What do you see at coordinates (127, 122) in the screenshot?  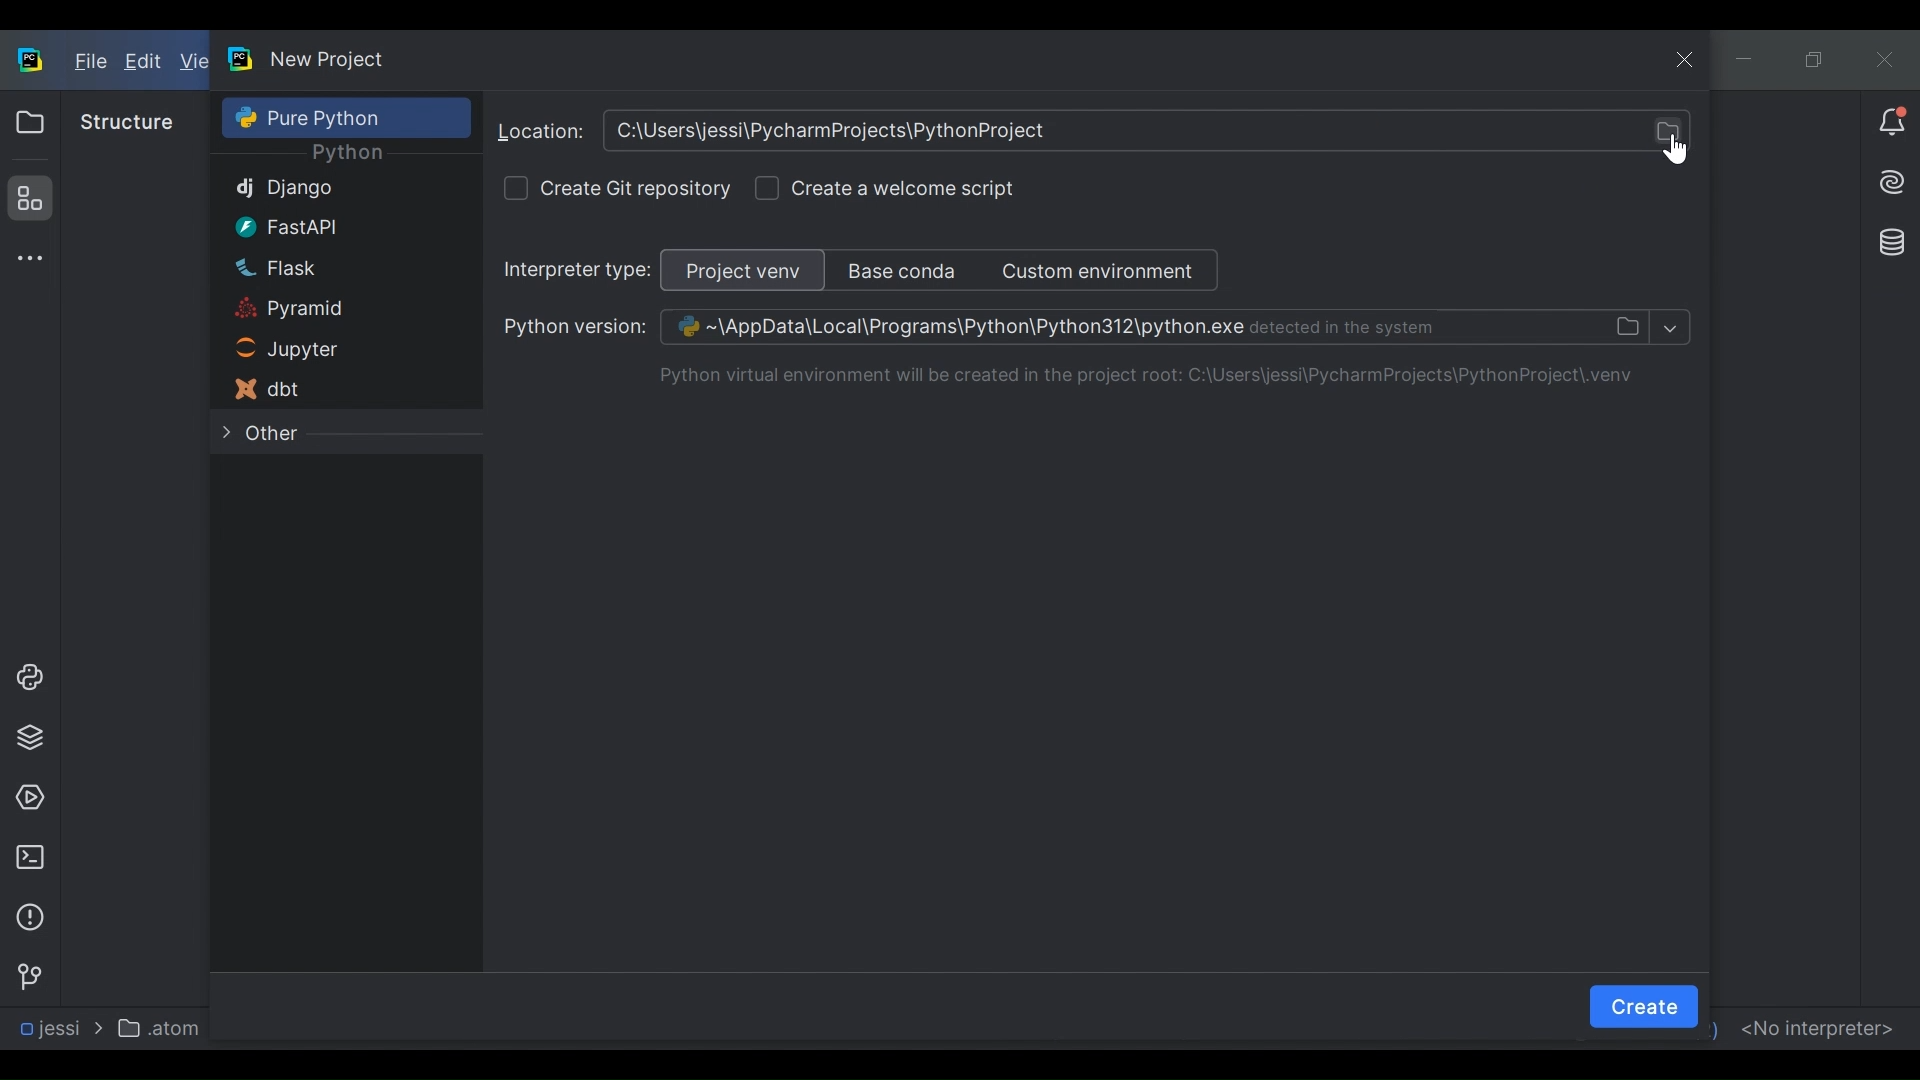 I see `Structure` at bounding box center [127, 122].